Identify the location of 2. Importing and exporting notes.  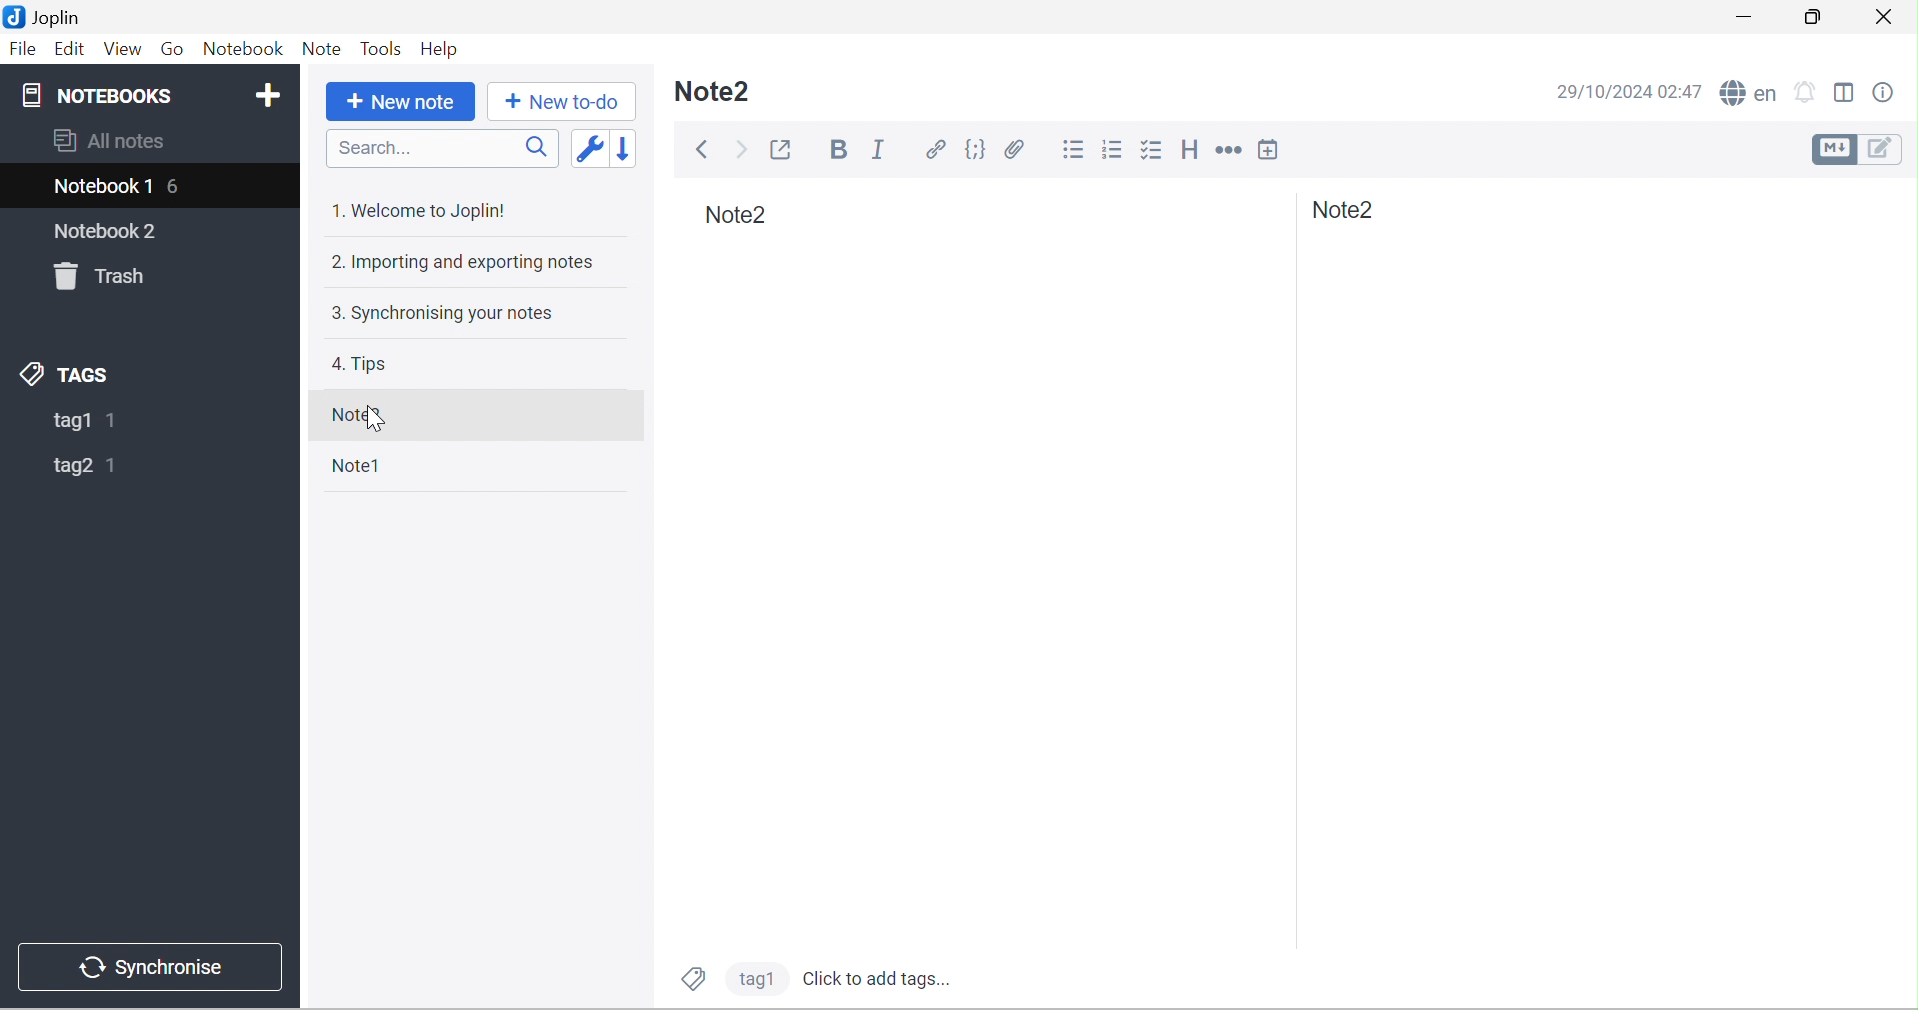
(460, 264).